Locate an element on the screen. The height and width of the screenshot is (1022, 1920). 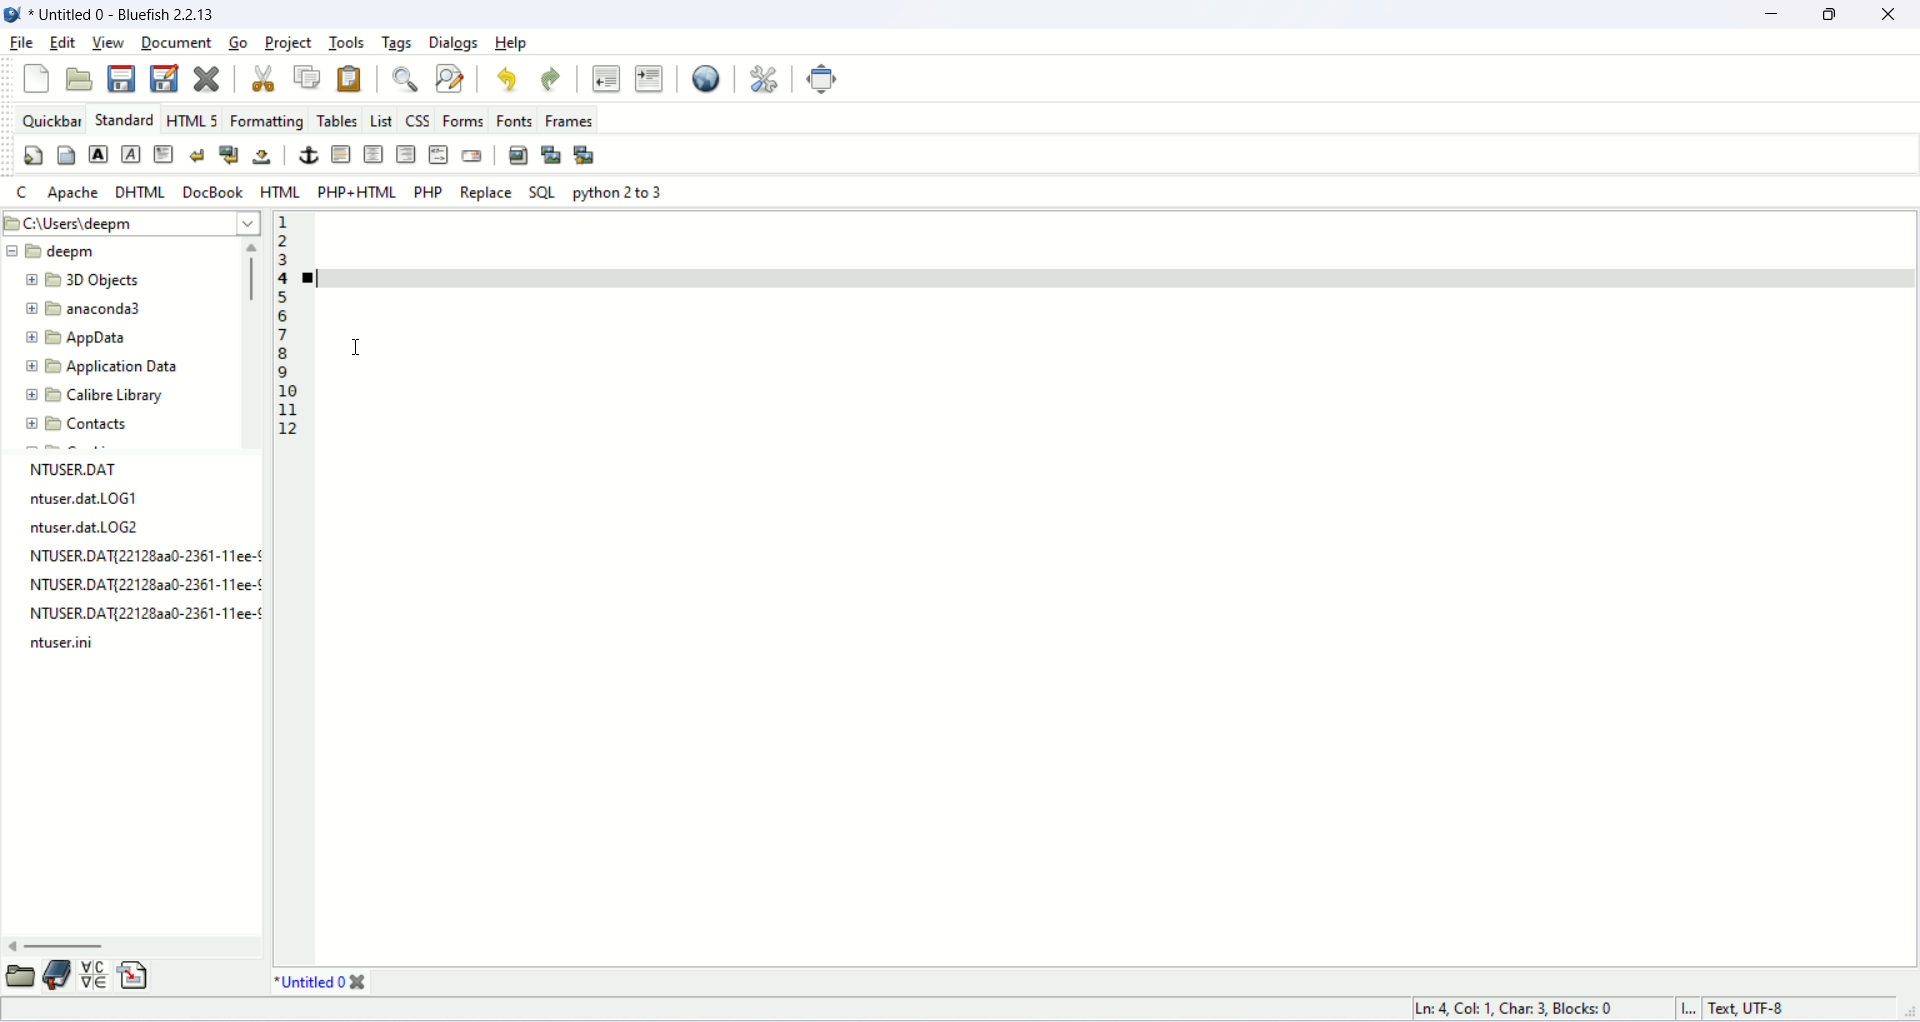
application icon is located at coordinates (13, 13).